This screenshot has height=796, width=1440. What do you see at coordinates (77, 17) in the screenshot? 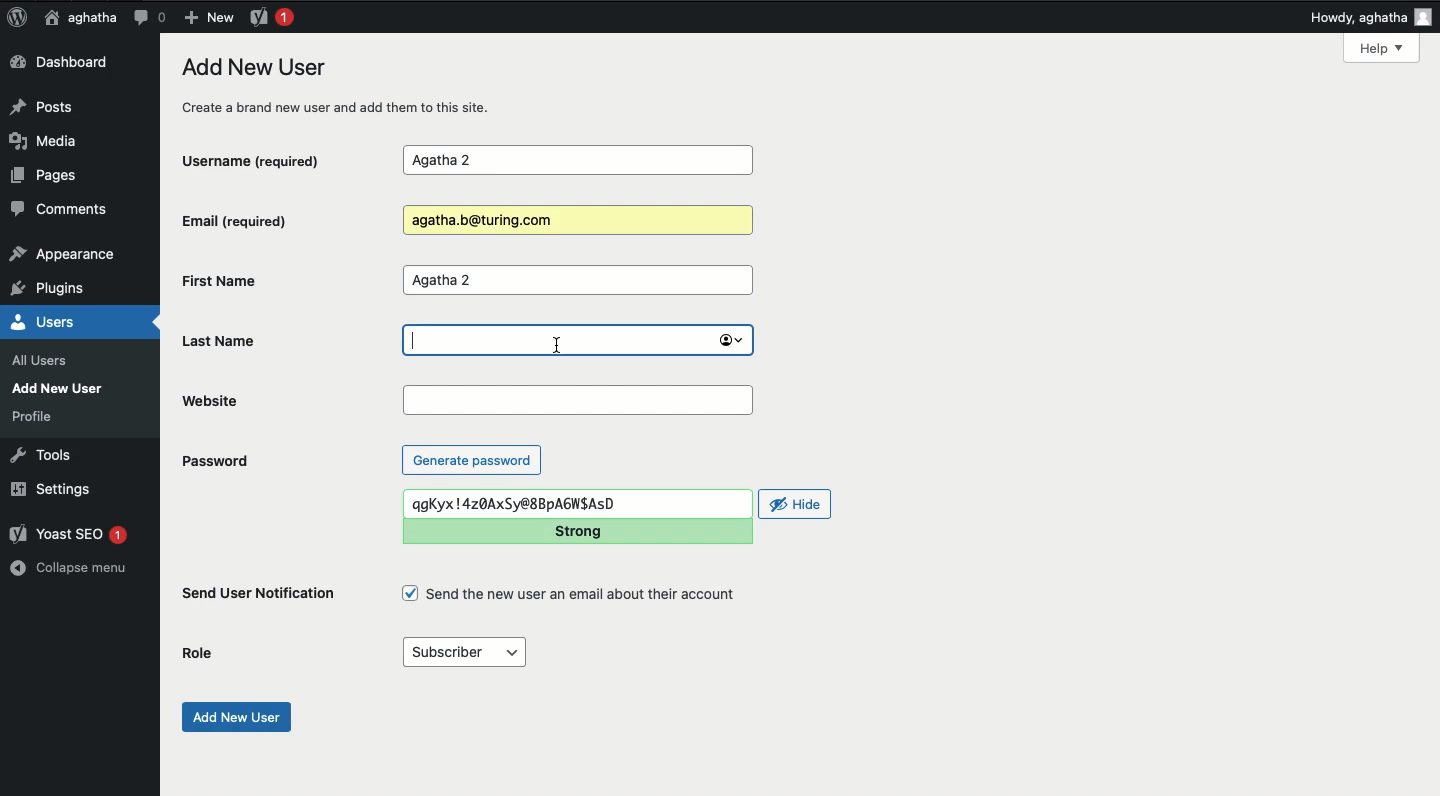
I see `aghatha` at bounding box center [77, 17].